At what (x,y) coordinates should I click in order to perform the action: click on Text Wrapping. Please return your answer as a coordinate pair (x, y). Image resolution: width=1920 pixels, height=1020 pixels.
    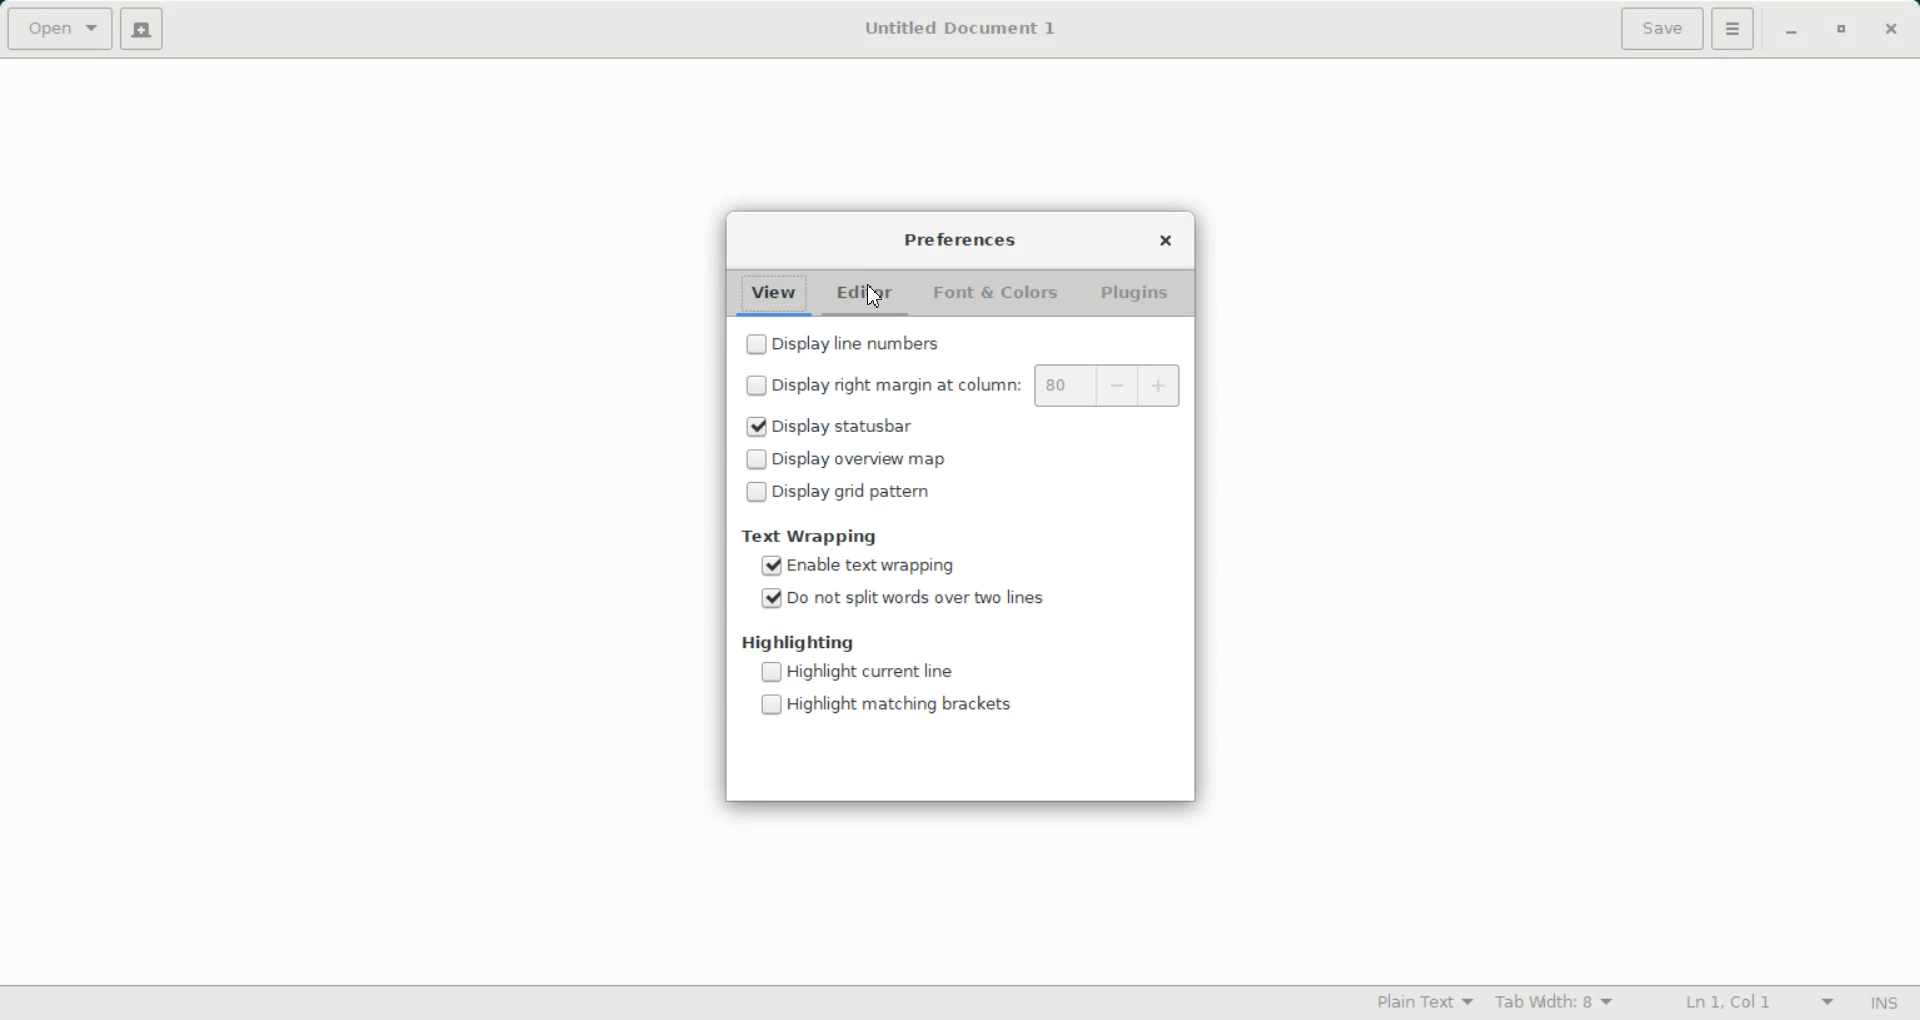
    Looking at the image, I should click on (811, 535).